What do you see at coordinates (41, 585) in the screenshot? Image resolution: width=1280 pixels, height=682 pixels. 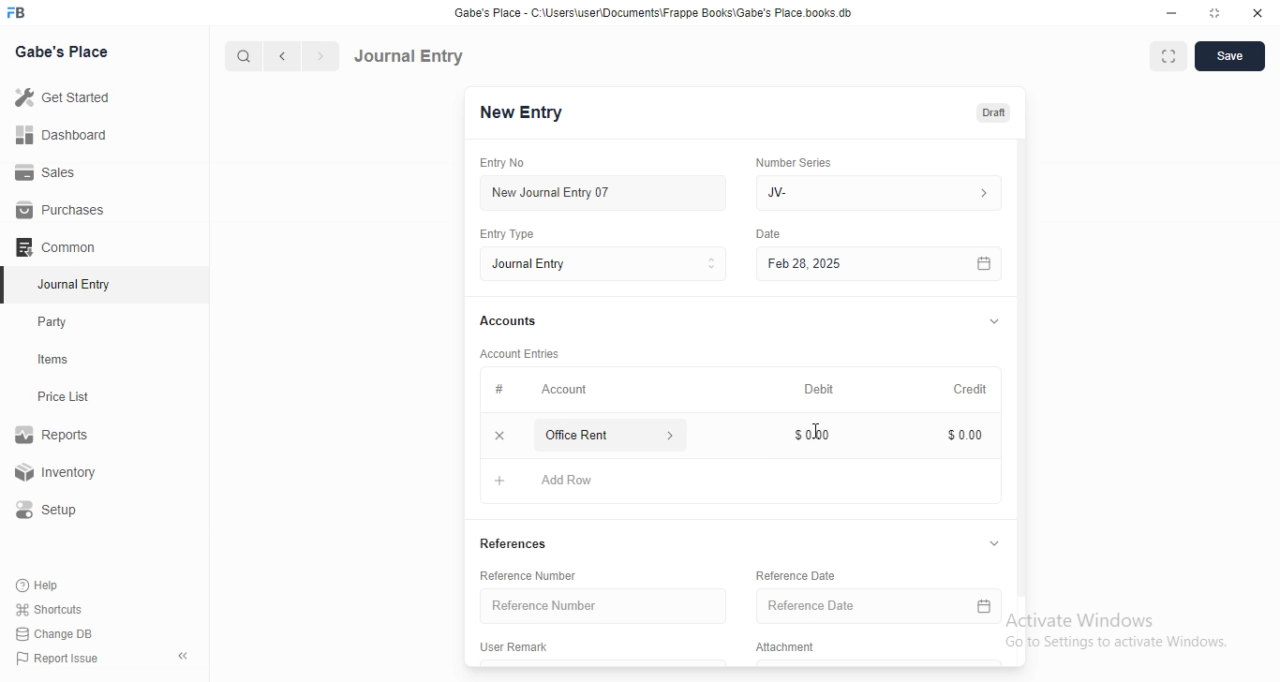 I see `Help` at bounding box center [41, 585].